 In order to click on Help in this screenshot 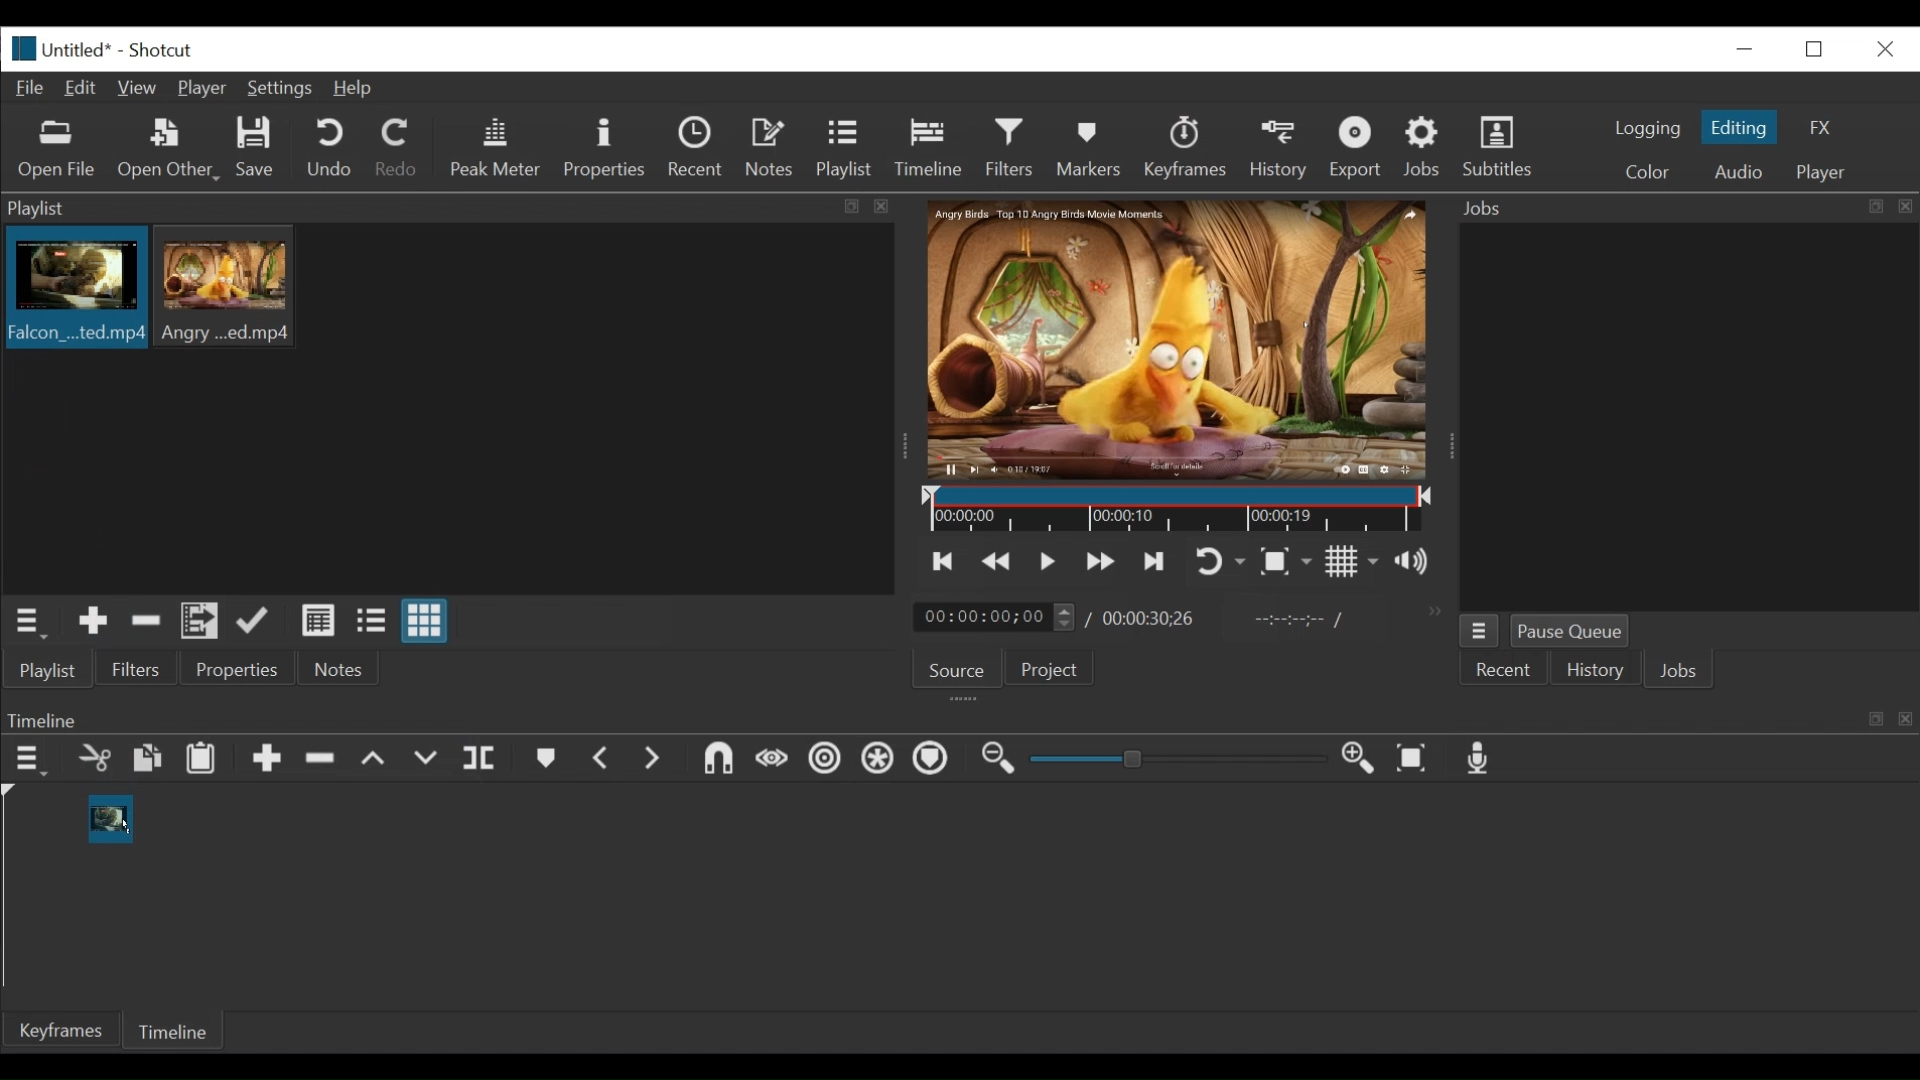, I will do `click(353, 89)`.